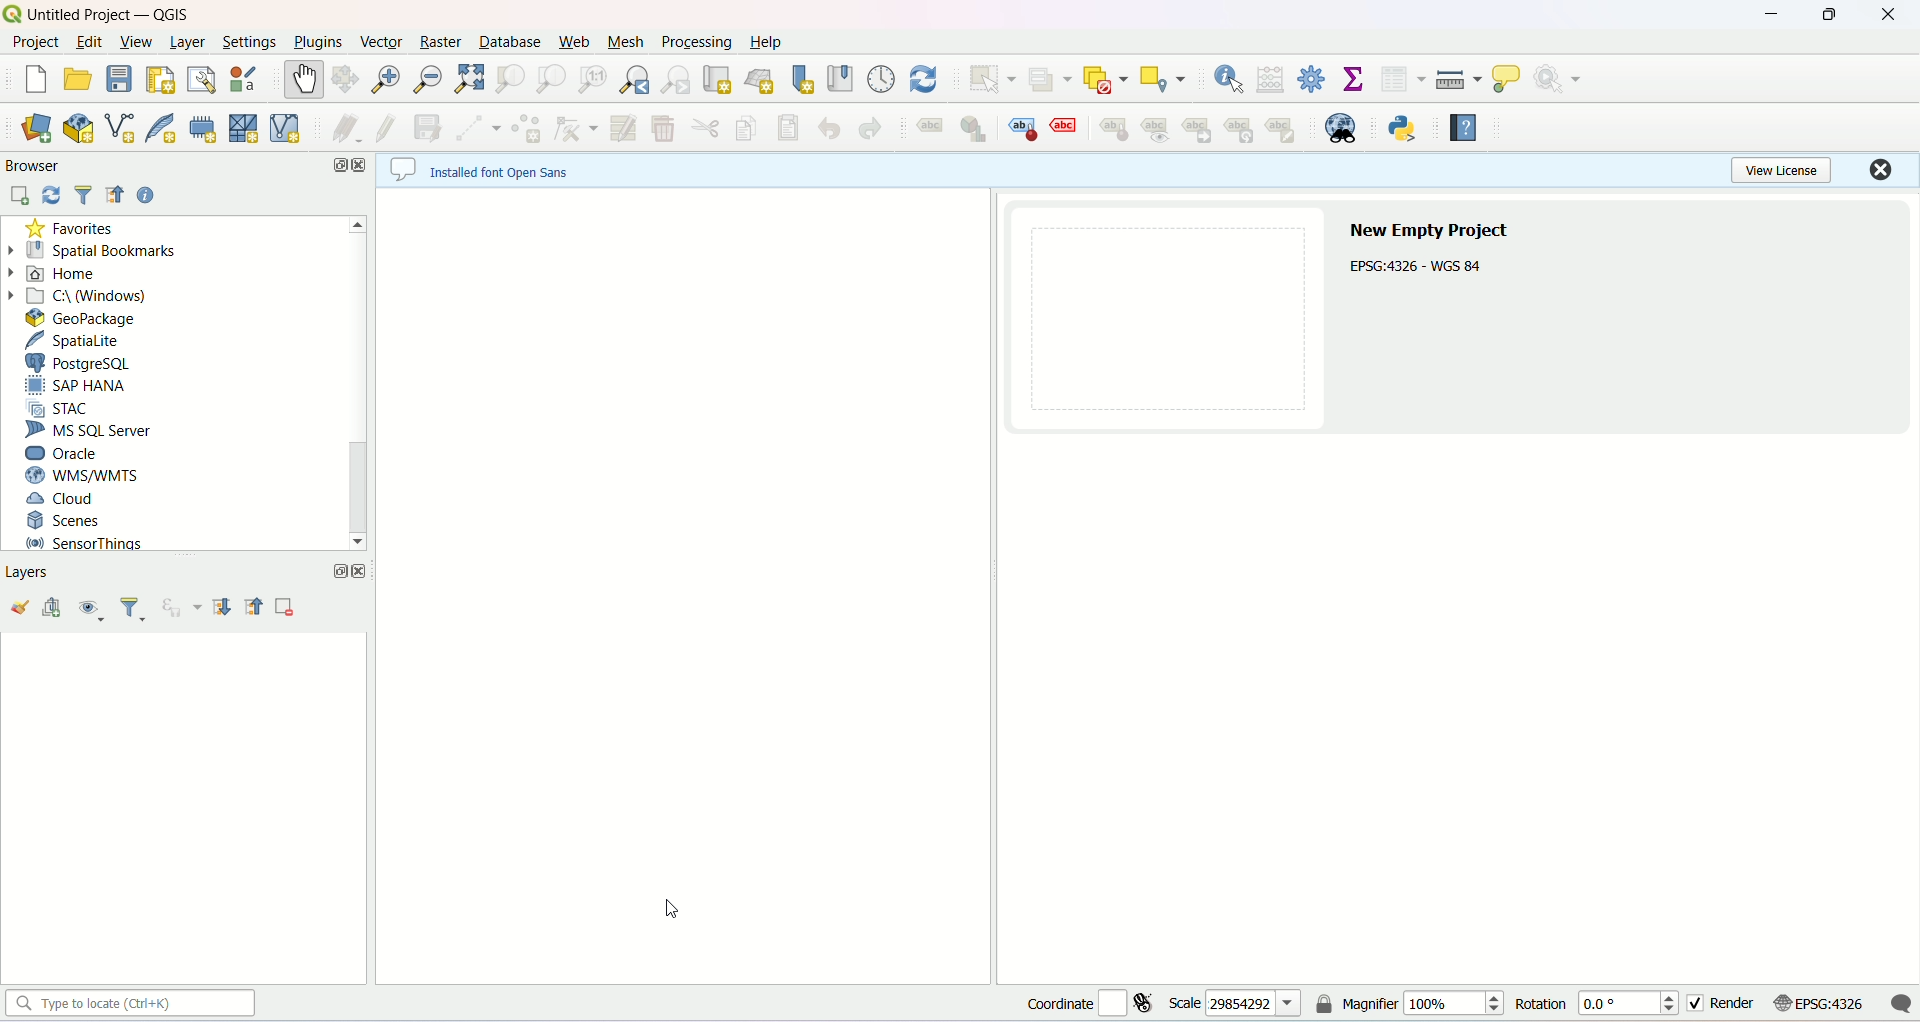 This screenshot has height=1022, width=1920. What do you see at coordinates (885, 80) in the screenshot?
I see `temporal controller panel` at bounding box center [885, 80].